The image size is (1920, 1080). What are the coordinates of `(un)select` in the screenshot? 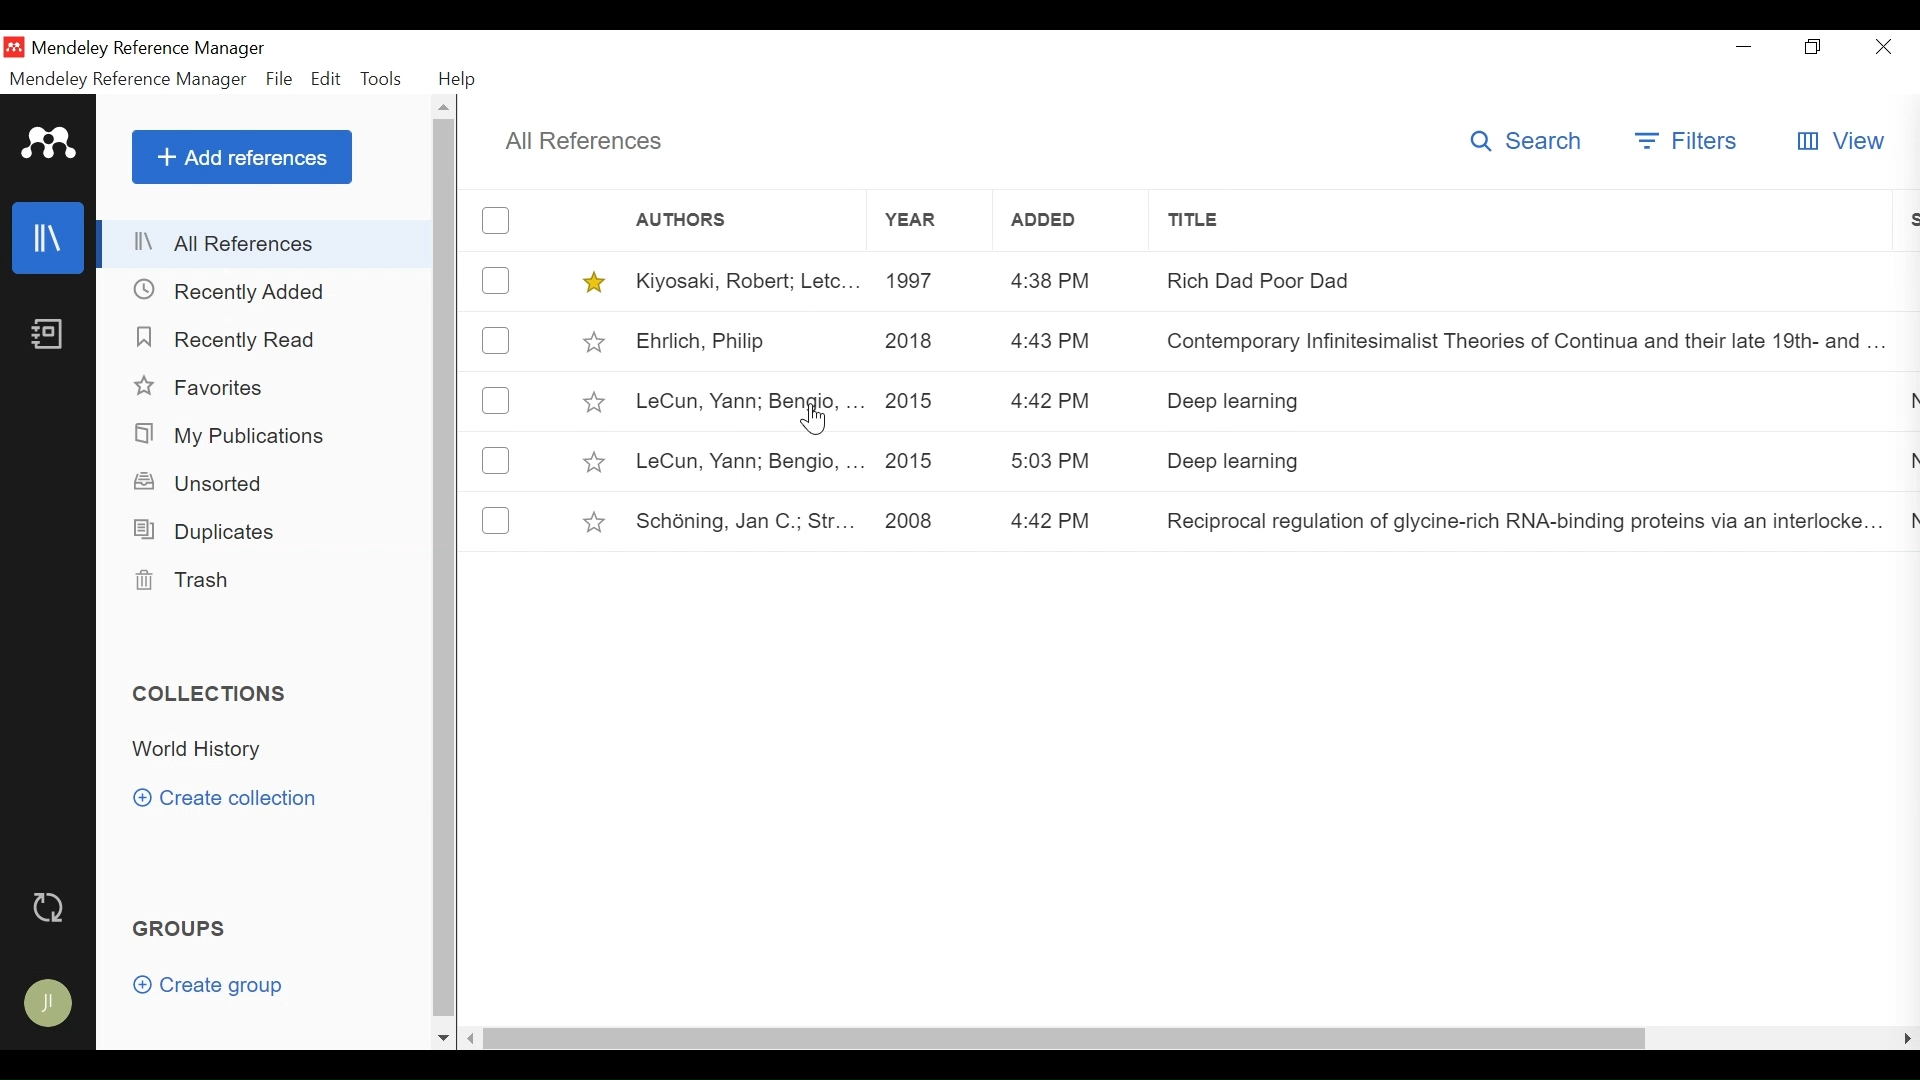 It's located at (496, 402).